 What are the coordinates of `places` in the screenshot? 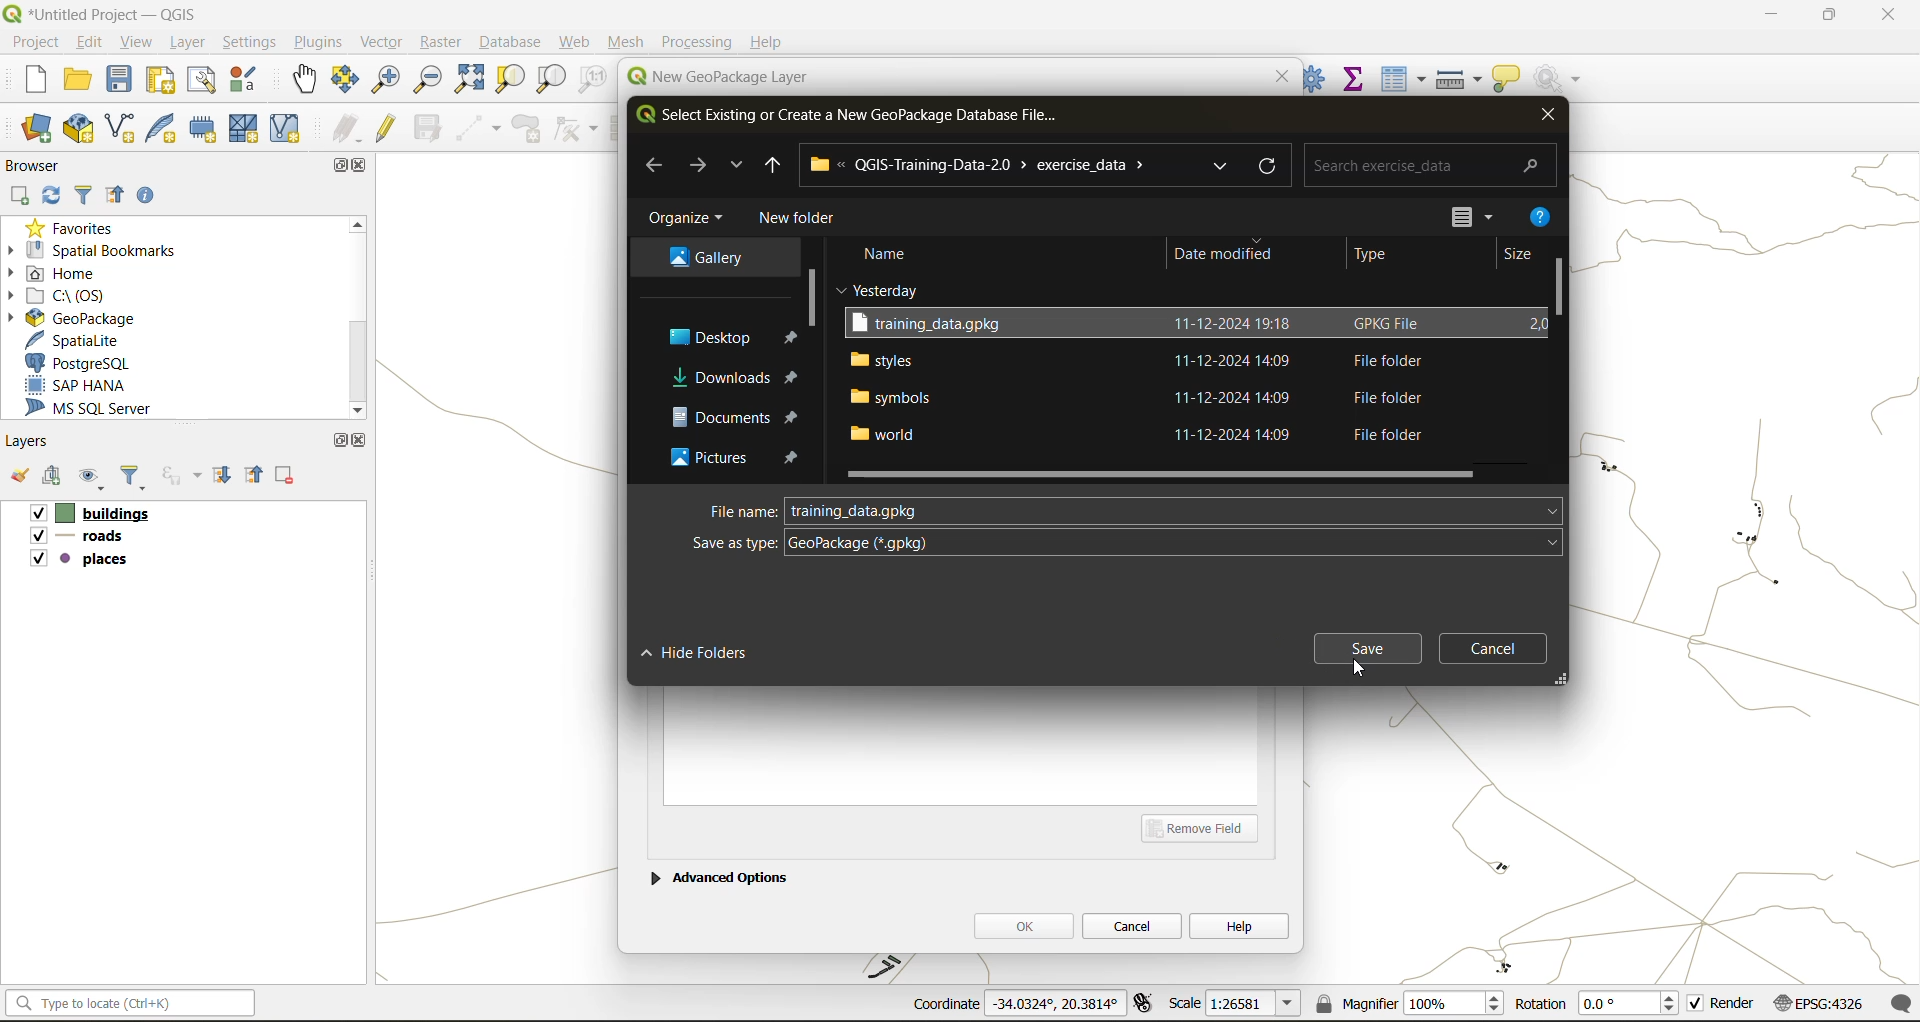 It's located at (80, 562).